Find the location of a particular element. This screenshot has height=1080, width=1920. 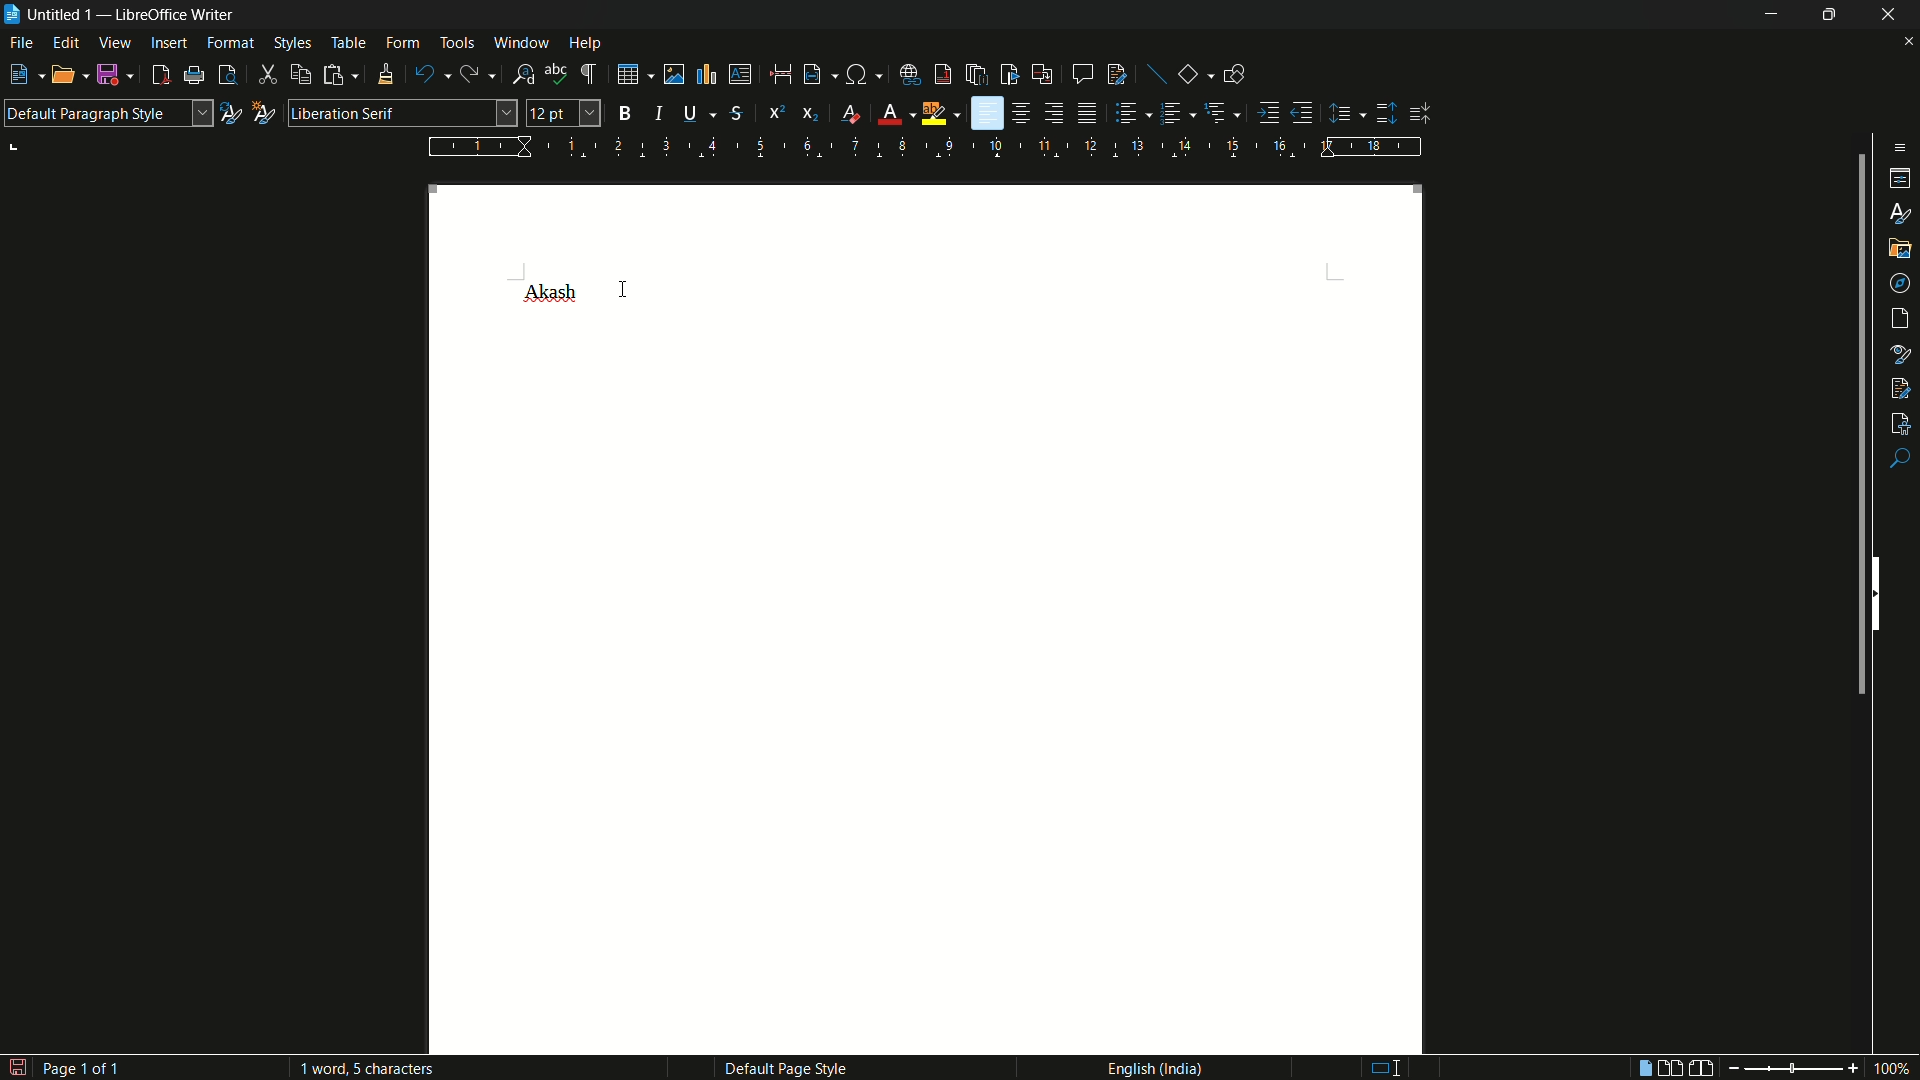

check spelling is located at coordinates (556, 74).